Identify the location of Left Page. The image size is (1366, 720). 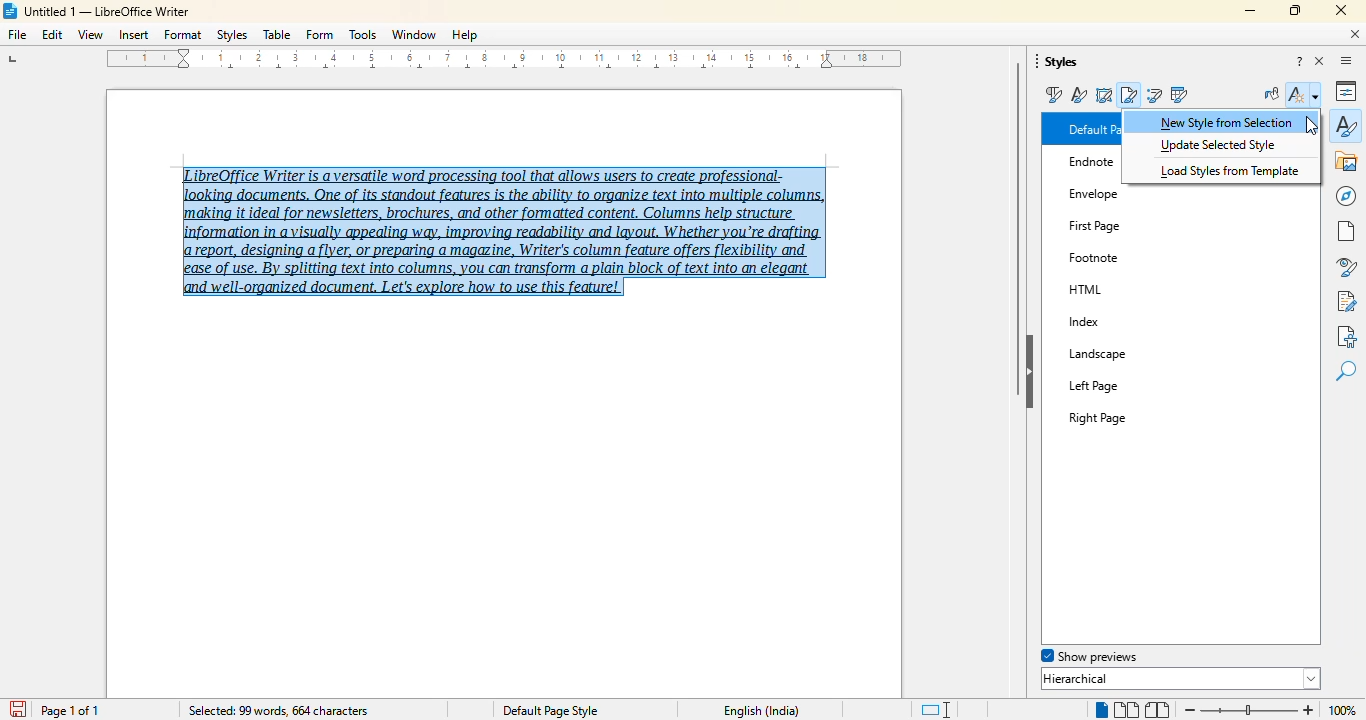
(1122, 384).